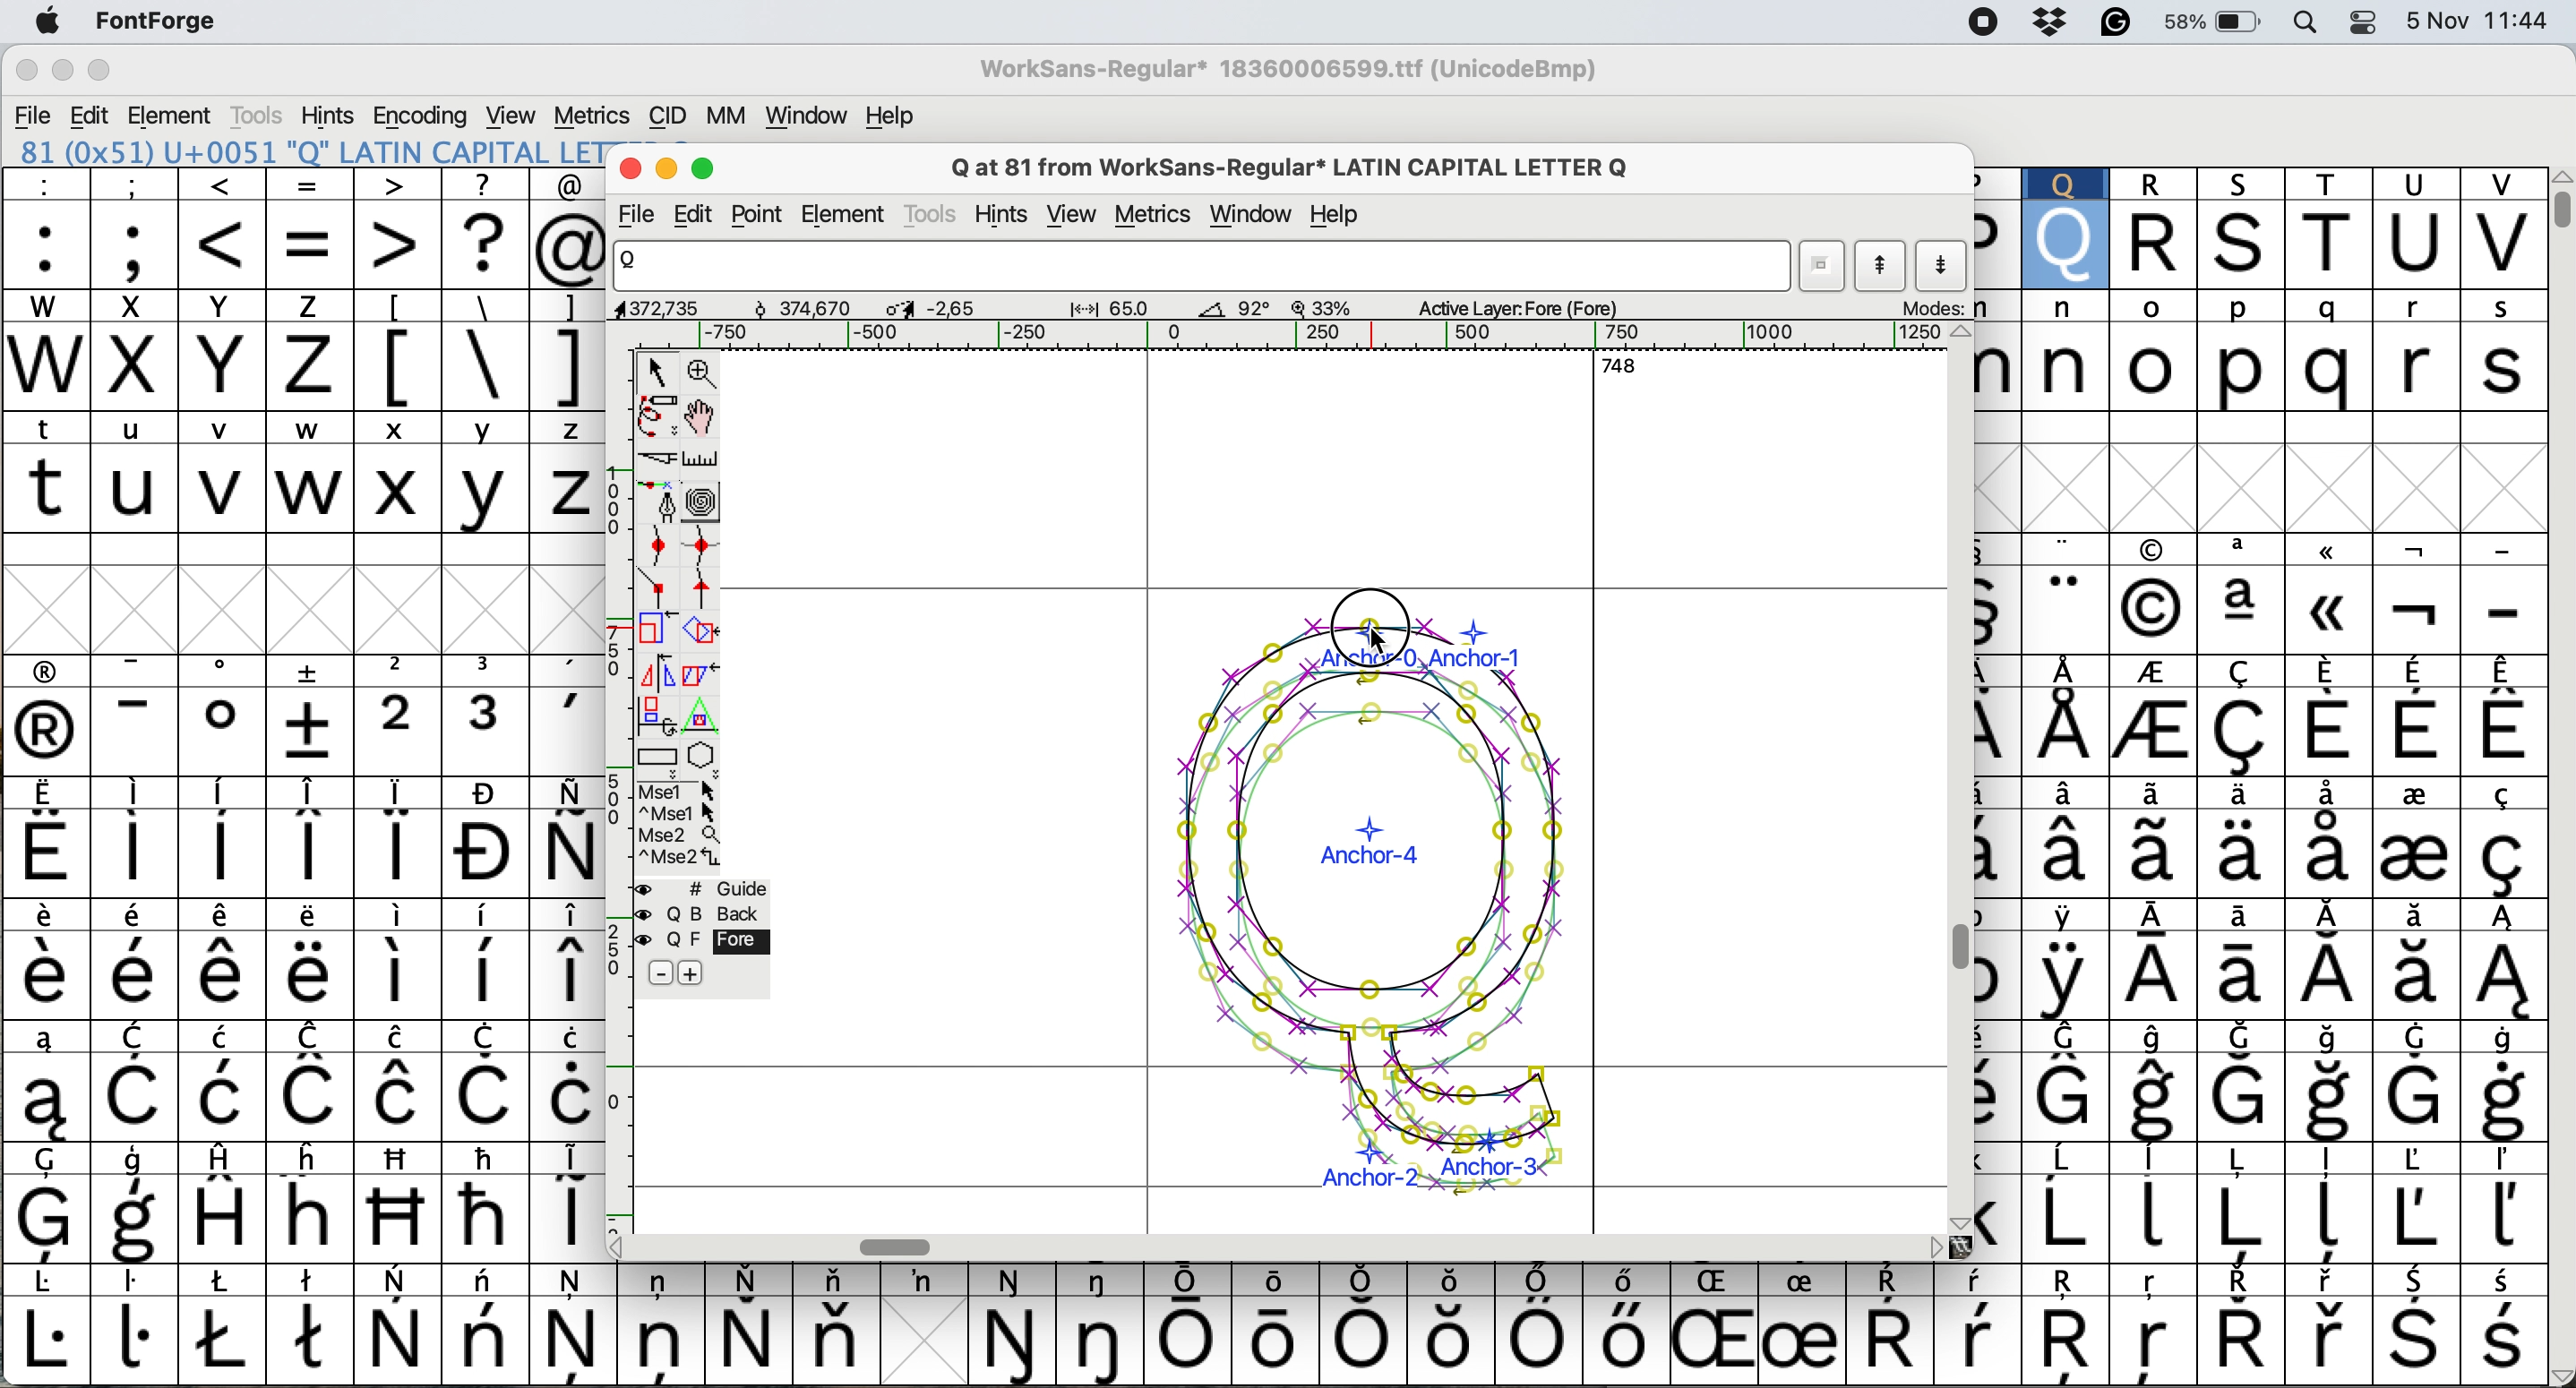  What do you see at coordinates (192, 308) in the screenshot?
I see `uppercase letters` at bounding box center [192, 308].